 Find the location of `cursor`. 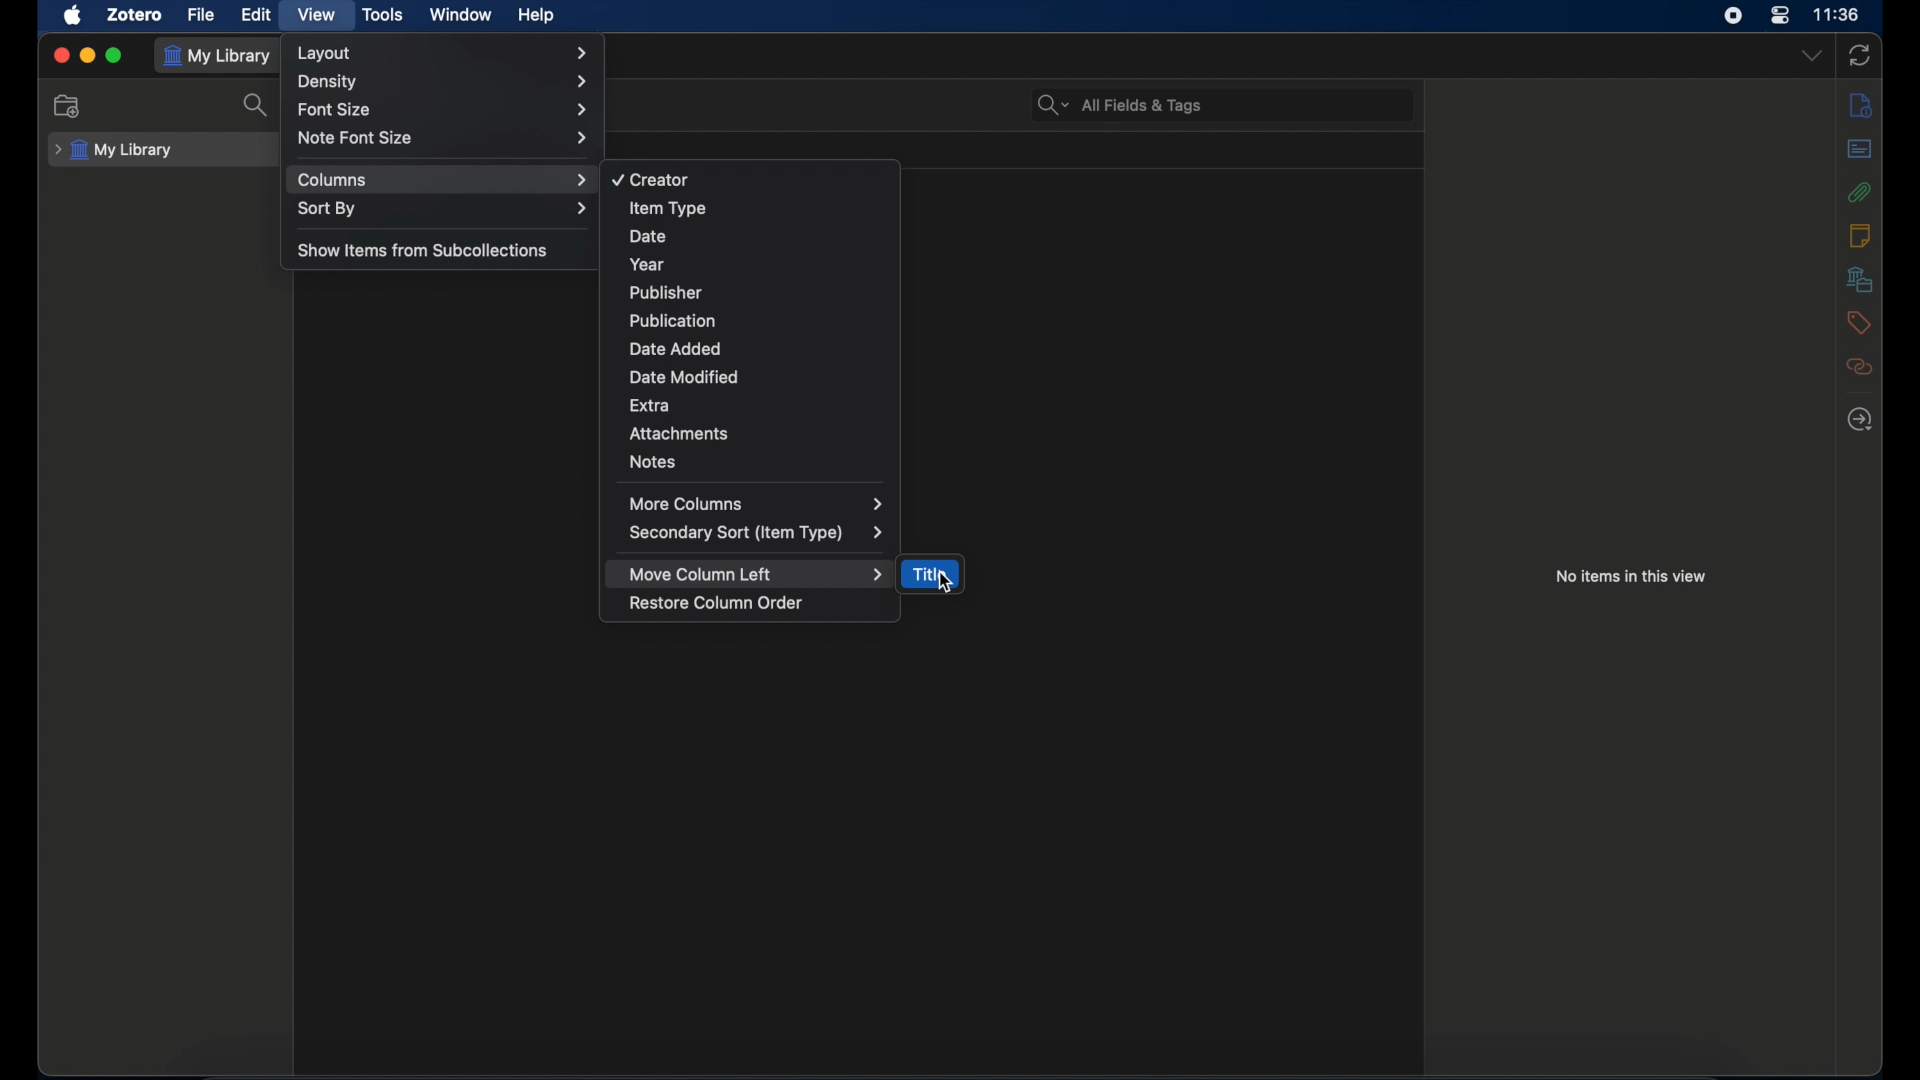

cursor is located at coordinates (946, 583).